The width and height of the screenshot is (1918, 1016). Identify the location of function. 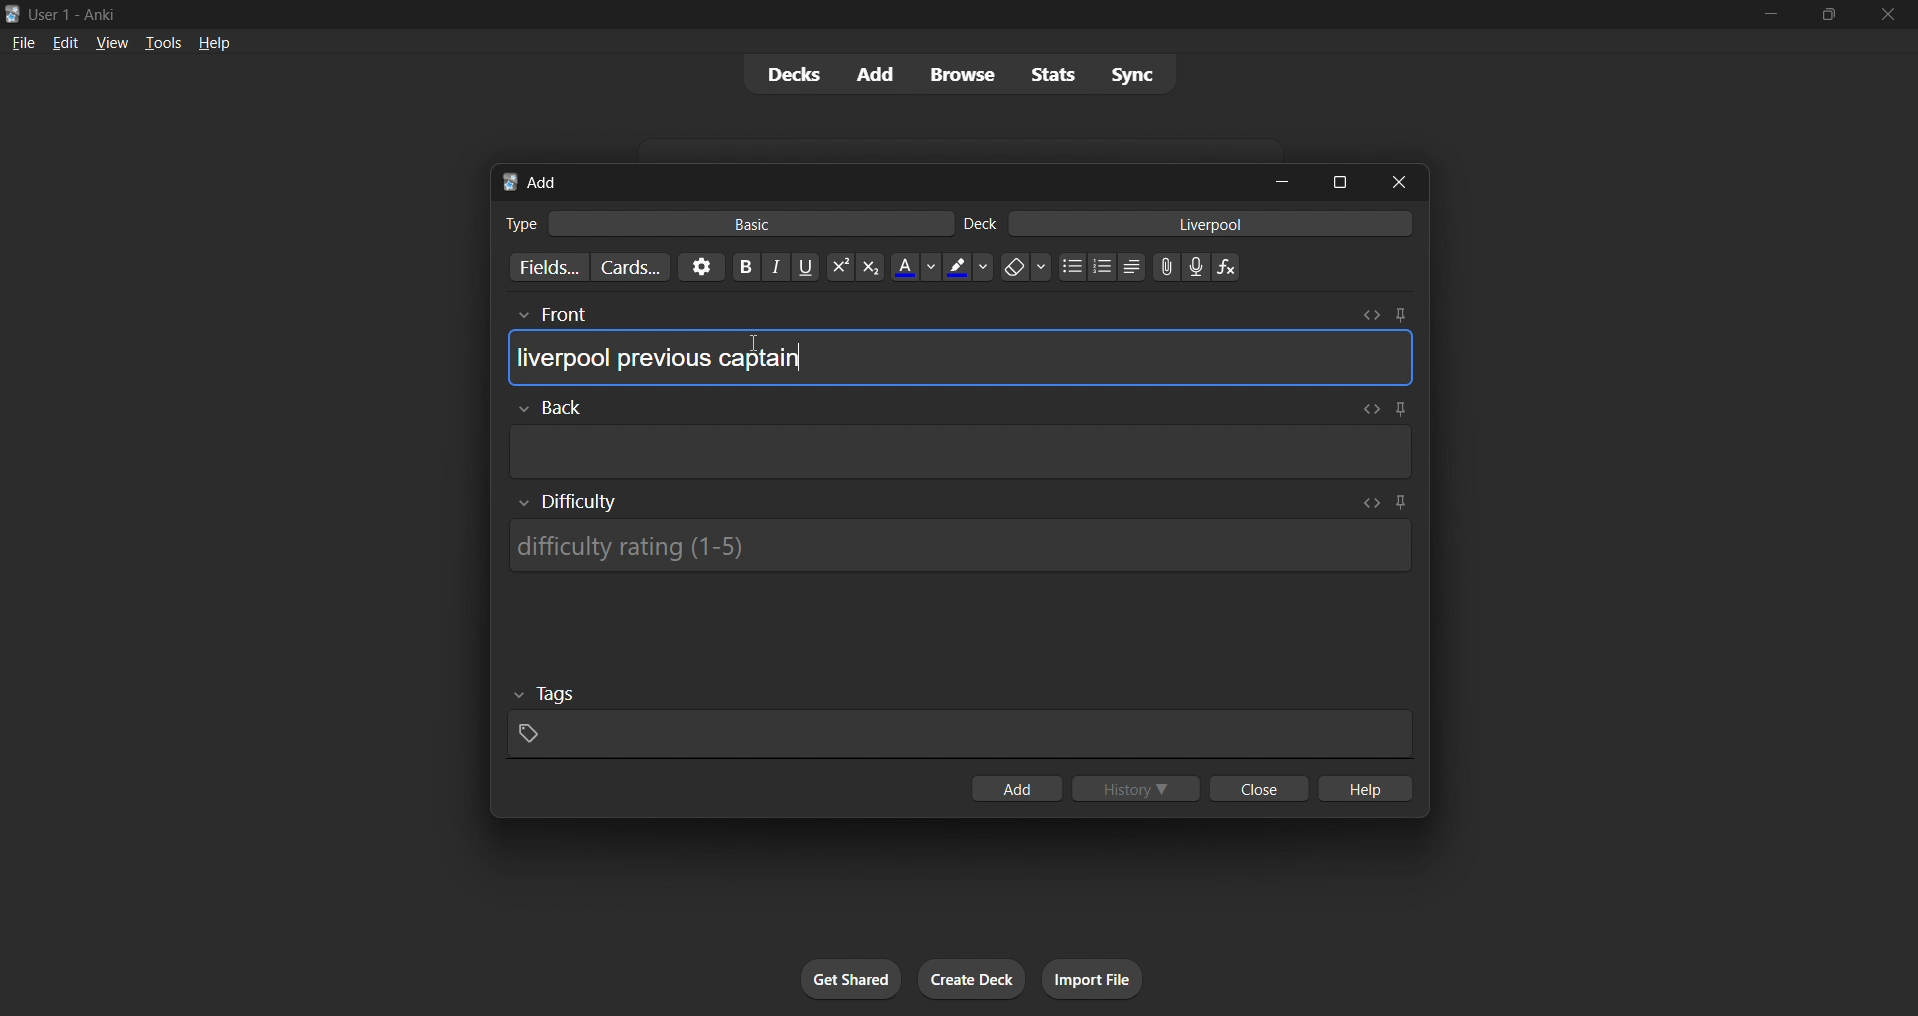
(1233, 268).